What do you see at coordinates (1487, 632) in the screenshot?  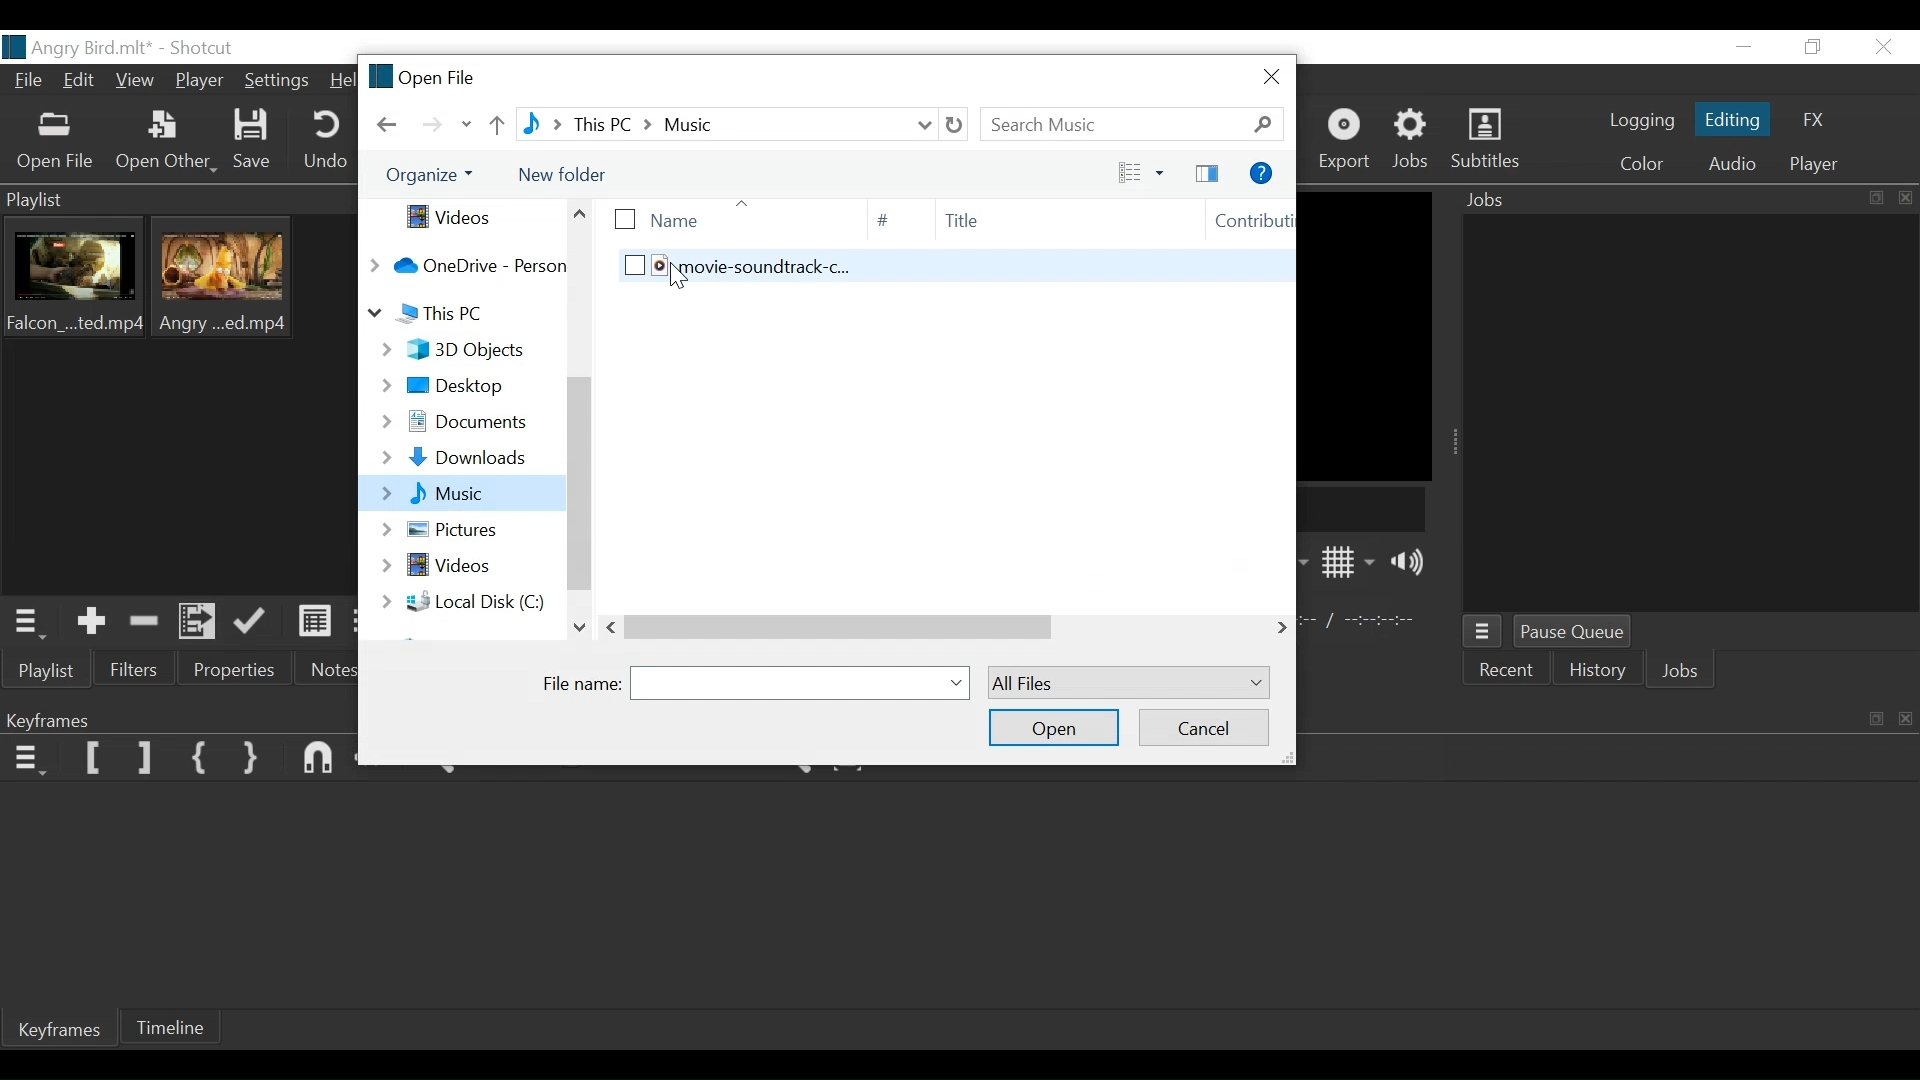 I see `Jobs Menu` at bounding box center [1487, 632].